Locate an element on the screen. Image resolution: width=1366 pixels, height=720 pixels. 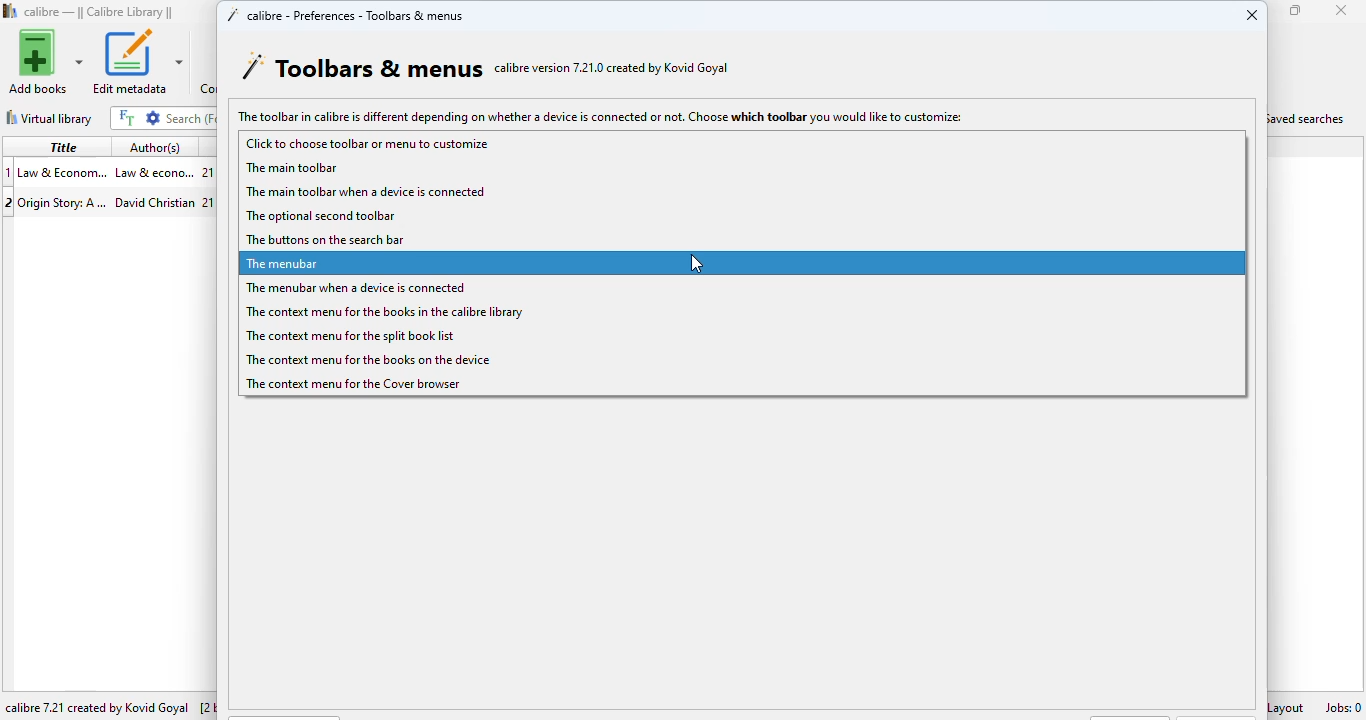
edit metadata is located at coordinates (137, 62).